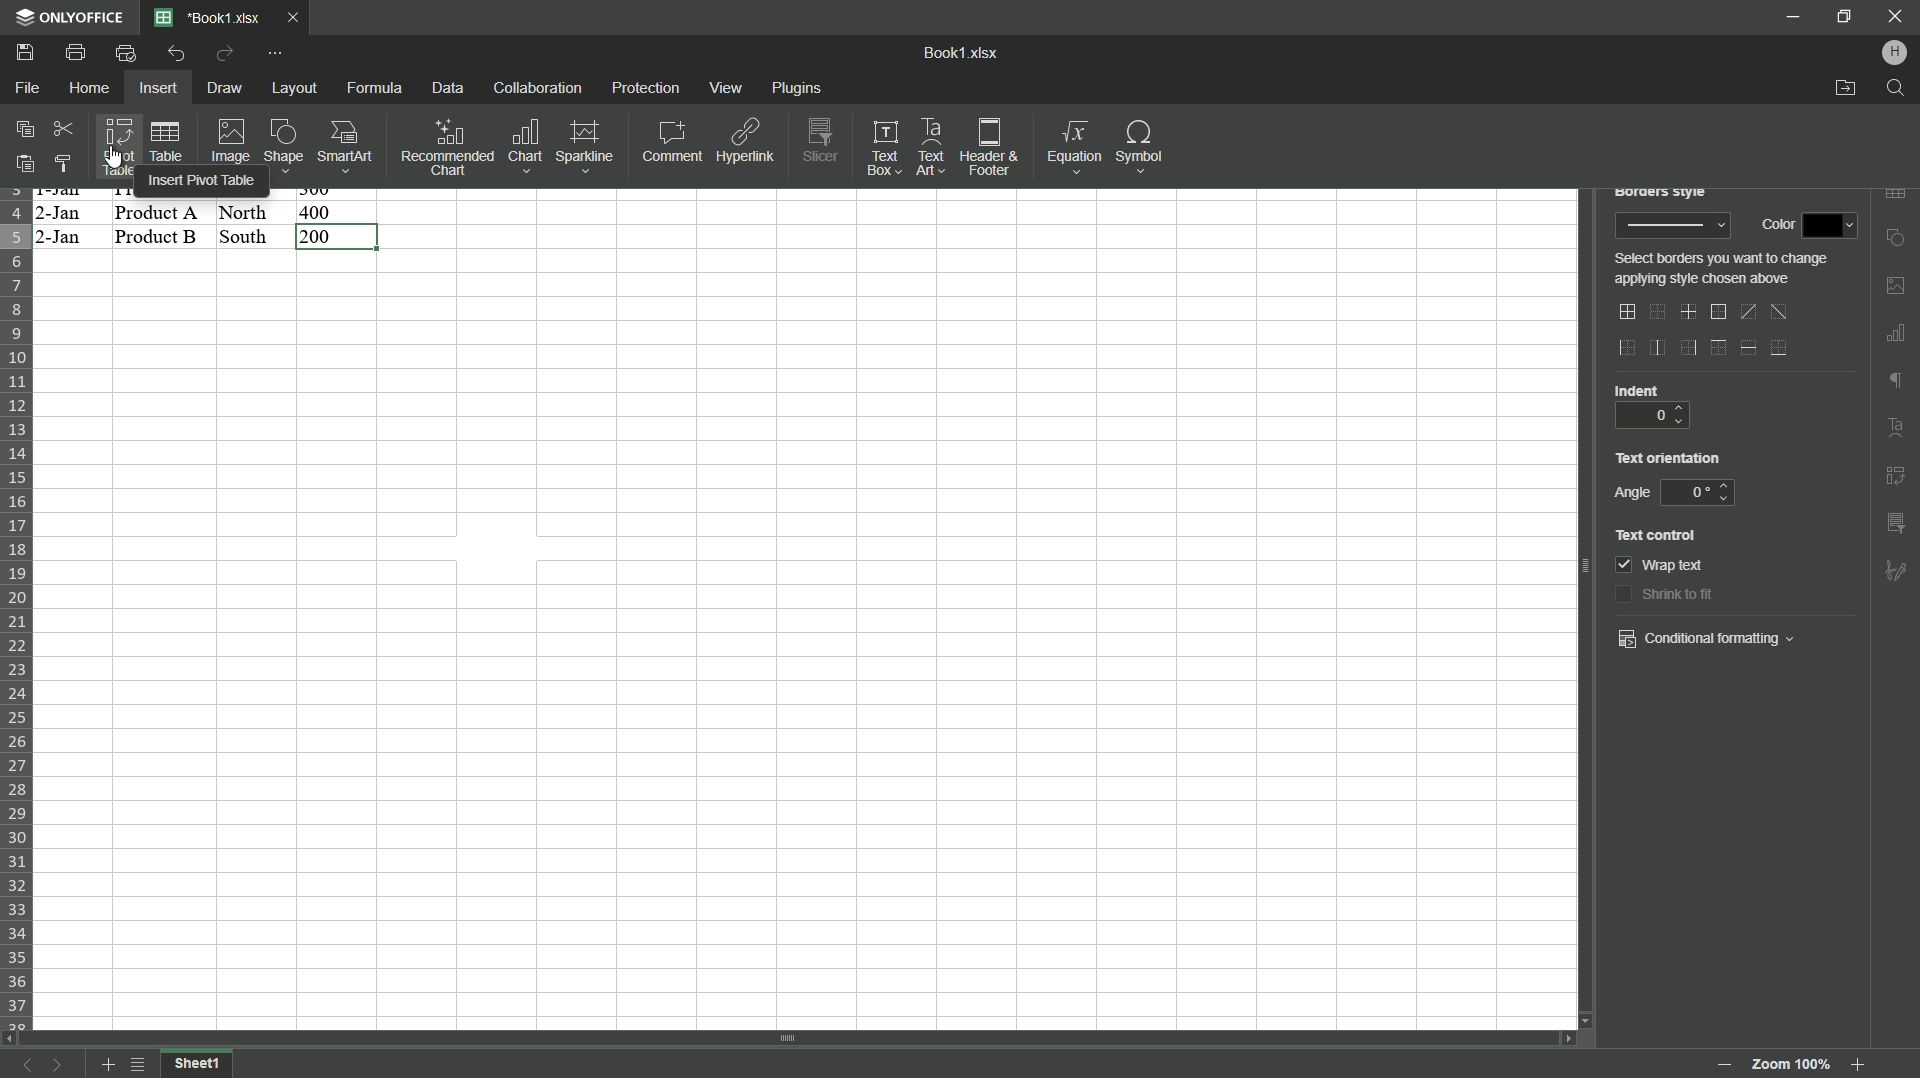 The width and height of the screenshot is (1920, 1080). Describe the element at coordinates (1896, 332) in the screenshot. I see `insert chart` at that location.